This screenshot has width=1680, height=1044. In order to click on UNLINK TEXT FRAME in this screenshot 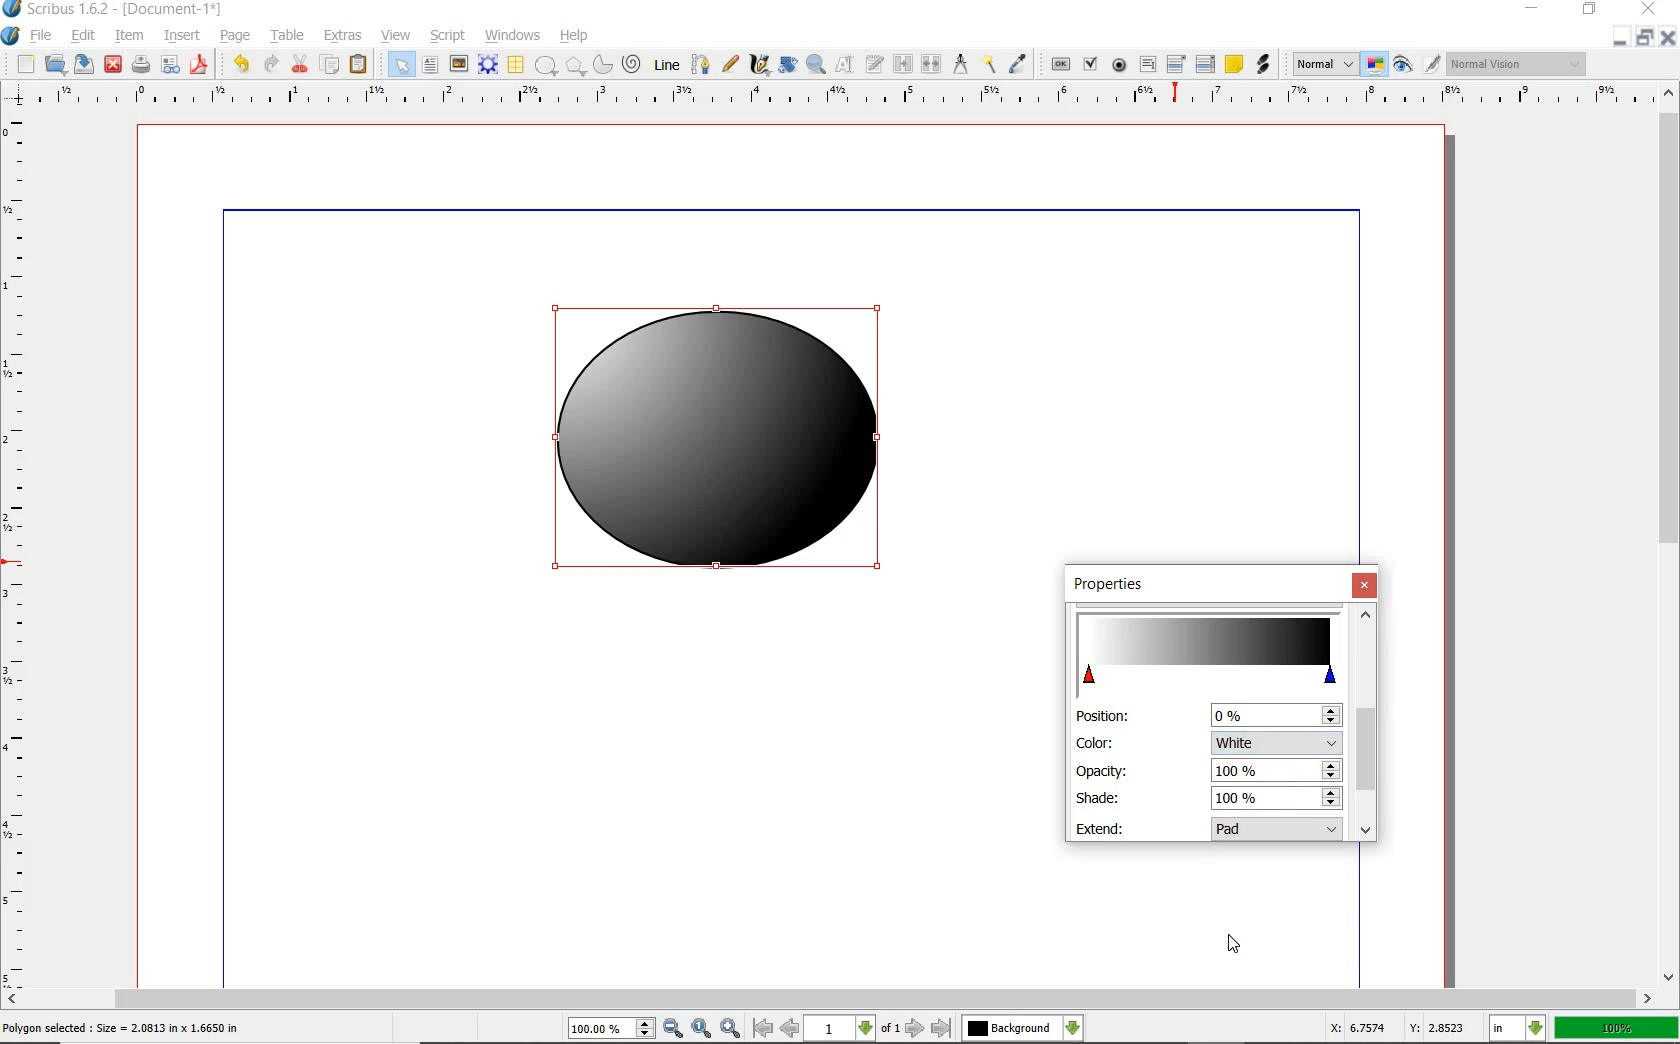, I will do `click(929, 63)`.